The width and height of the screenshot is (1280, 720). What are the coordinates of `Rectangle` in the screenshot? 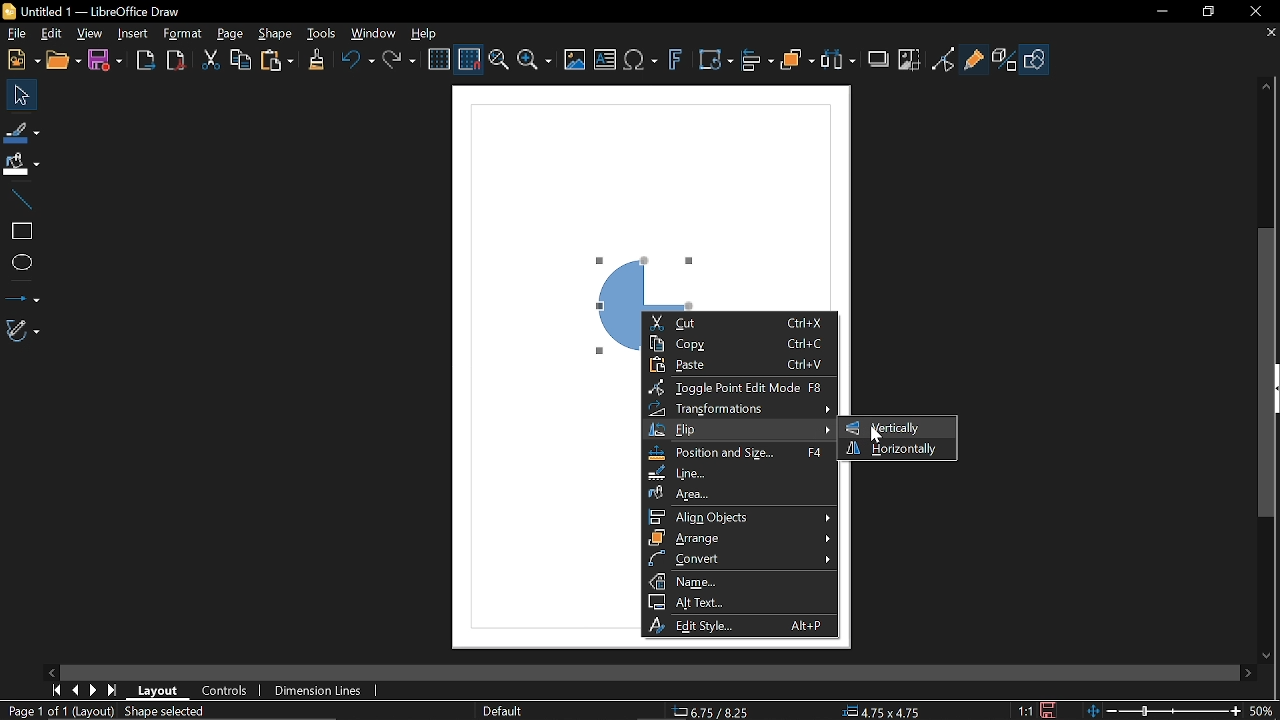 It's located at (19, 229).